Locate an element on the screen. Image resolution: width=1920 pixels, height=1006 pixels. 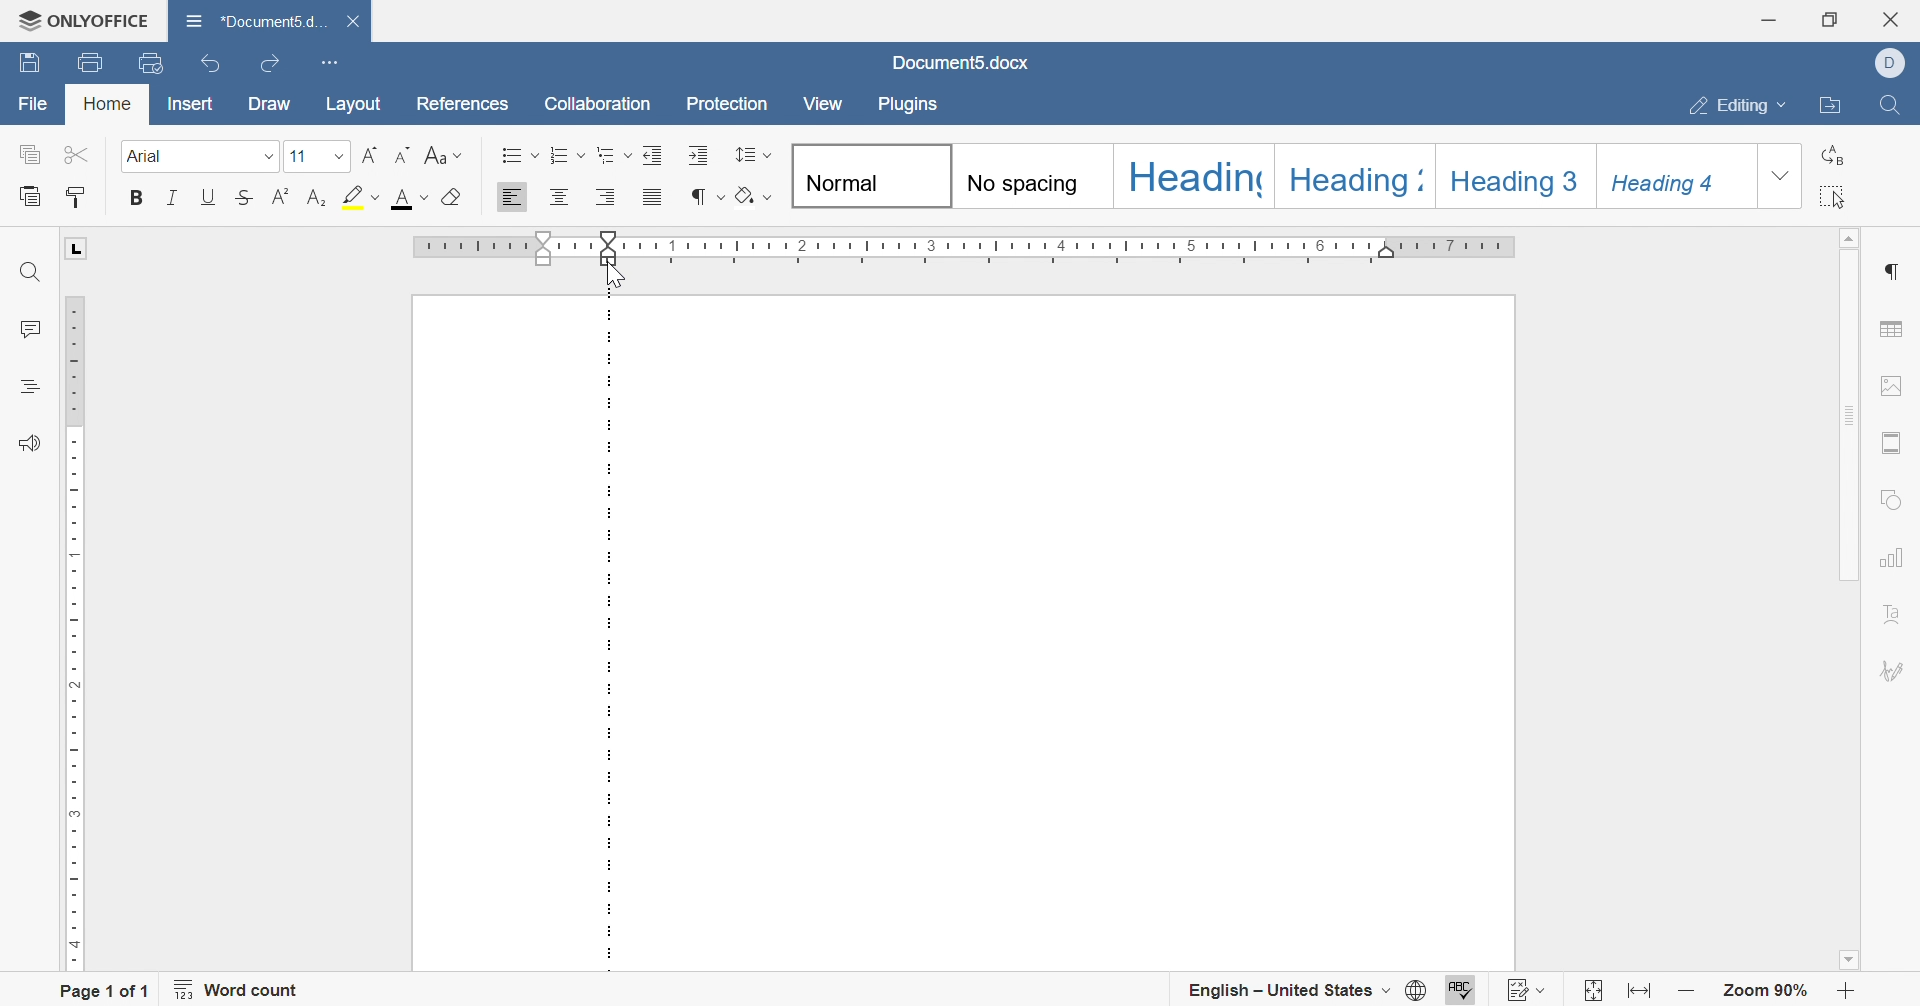
header and footer settings is located at coordinates (1895, 441).